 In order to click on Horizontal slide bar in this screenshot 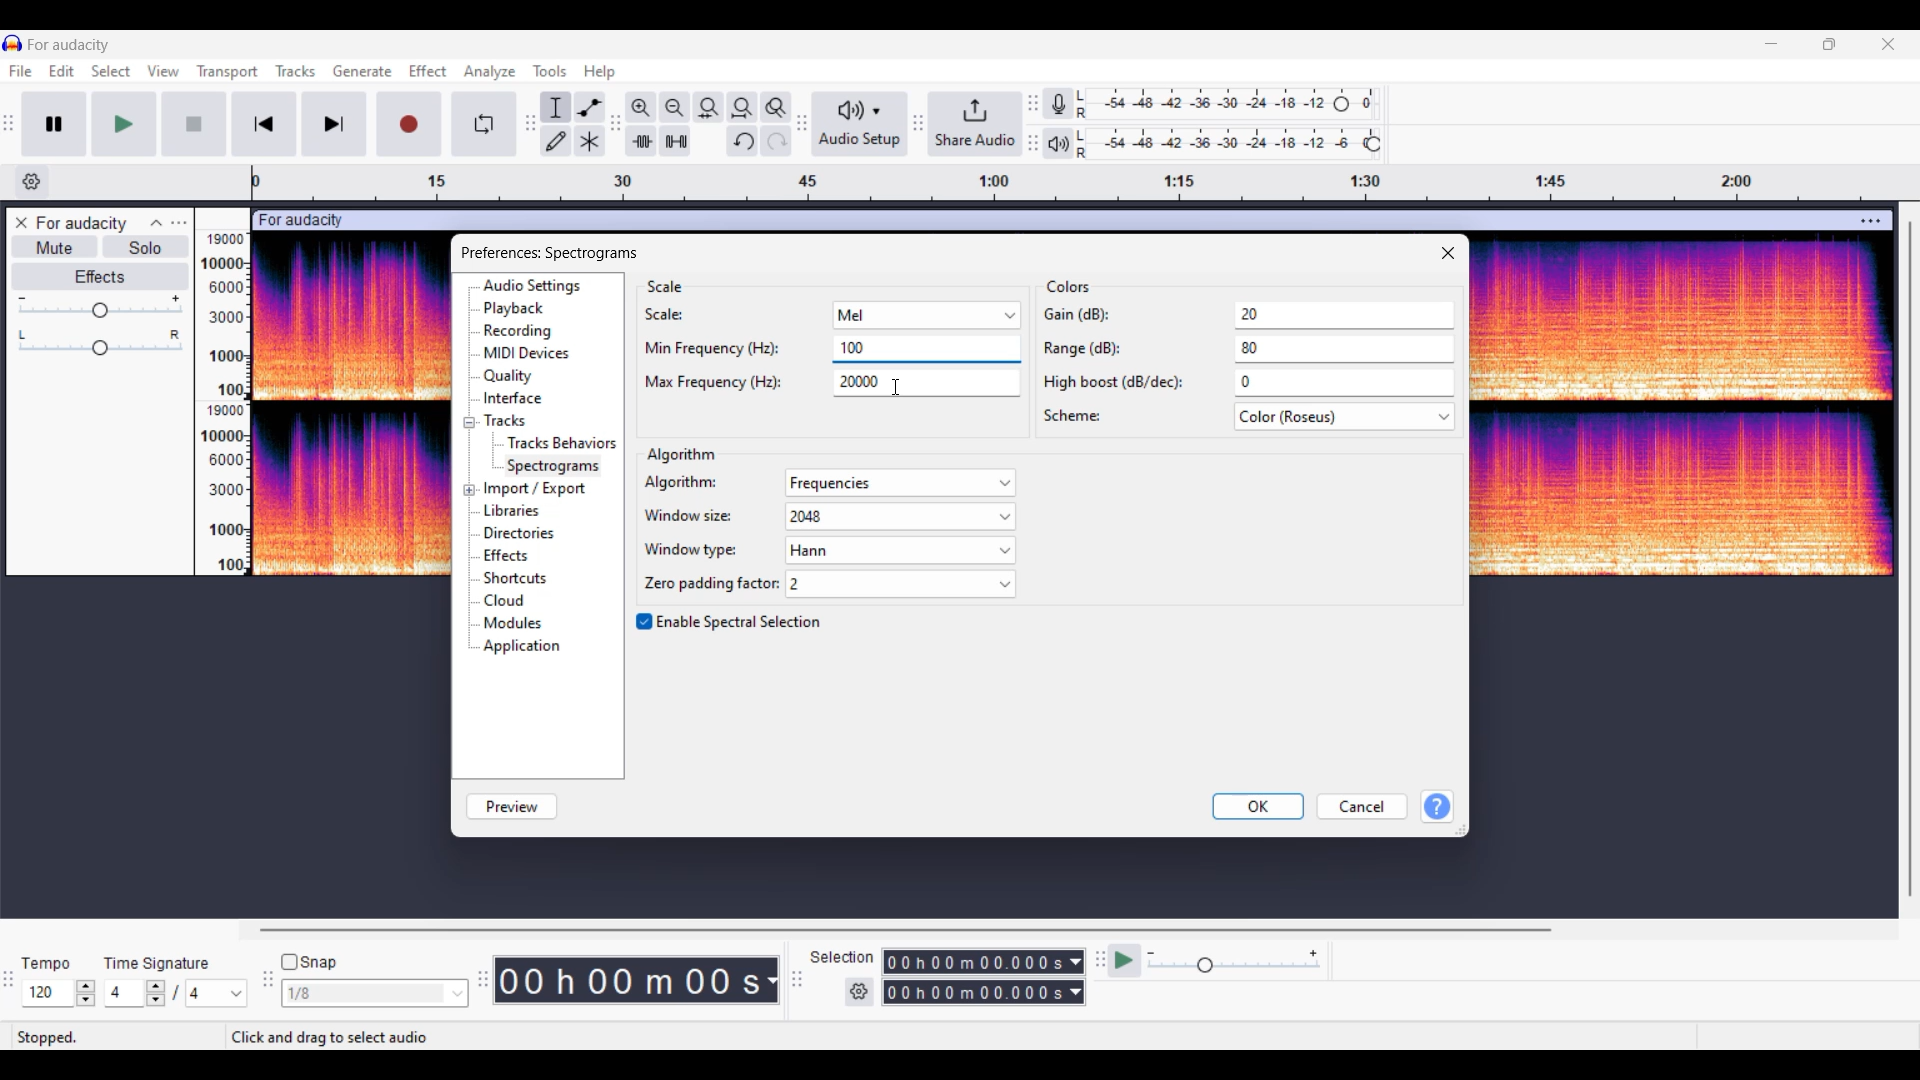, I will do `click(912, 930)`.